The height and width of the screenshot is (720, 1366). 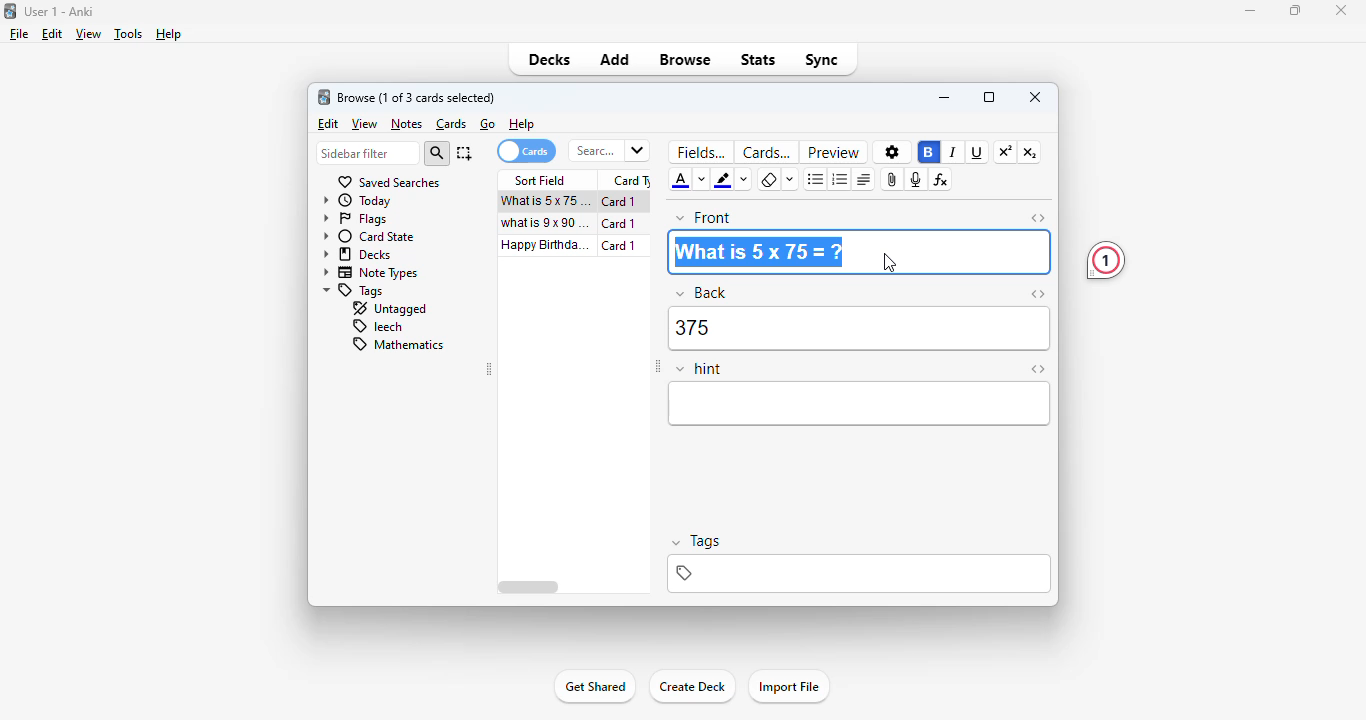 I want to click on what is 9x90=?, so click(x=546, y=223).